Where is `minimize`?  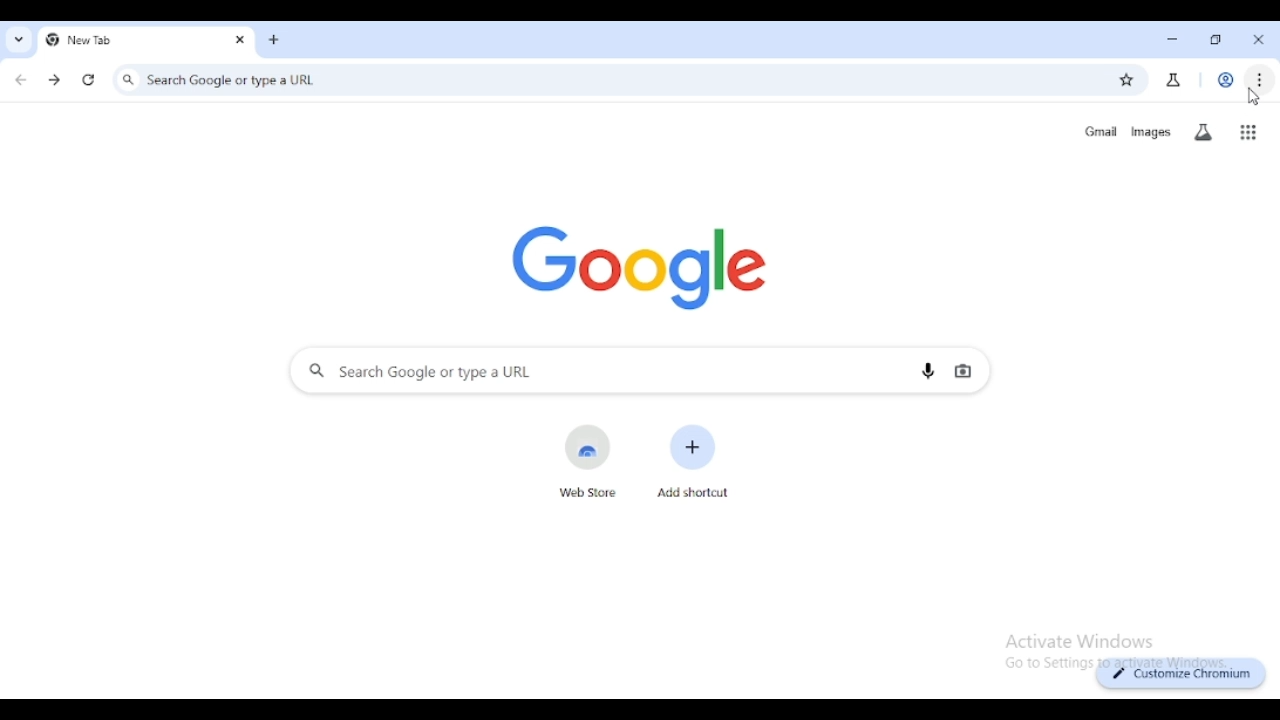 minimize is located at coordinates (1173, 40).